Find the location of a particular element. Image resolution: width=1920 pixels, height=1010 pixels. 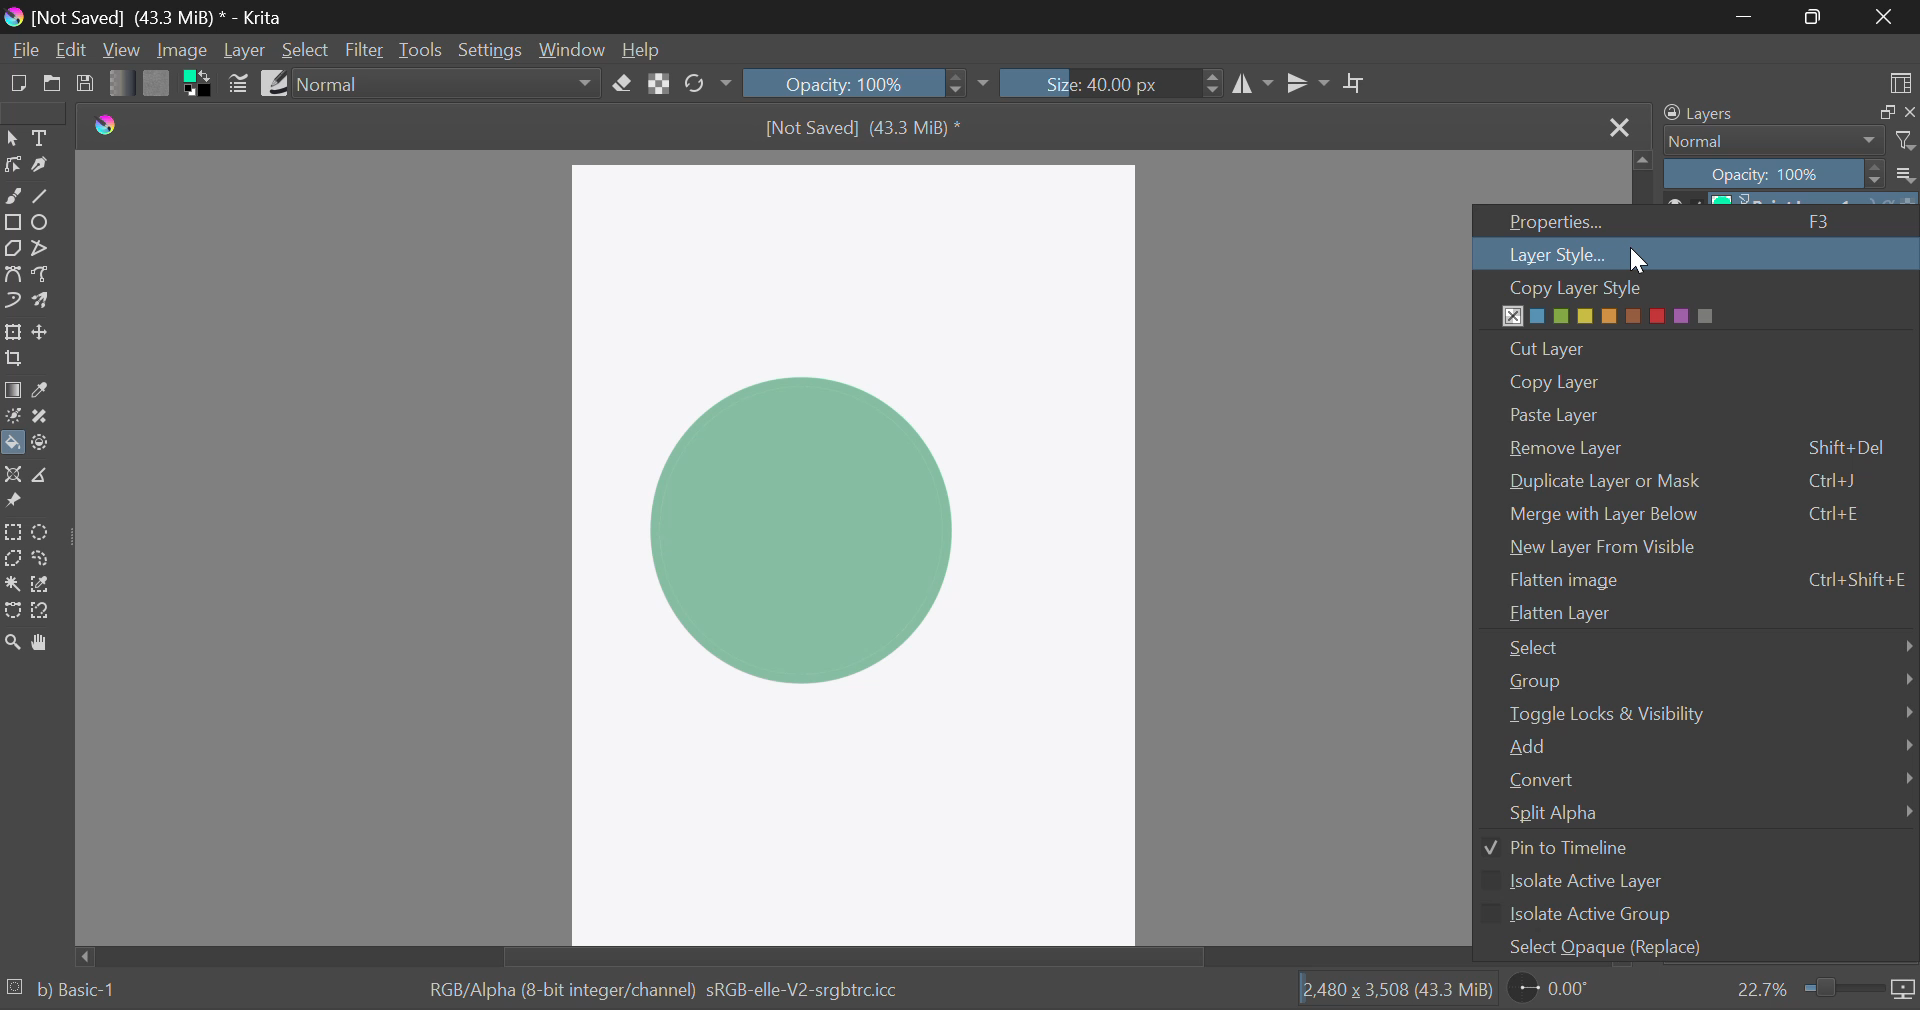

Select Opaque is located at coordinates (1592, 951).